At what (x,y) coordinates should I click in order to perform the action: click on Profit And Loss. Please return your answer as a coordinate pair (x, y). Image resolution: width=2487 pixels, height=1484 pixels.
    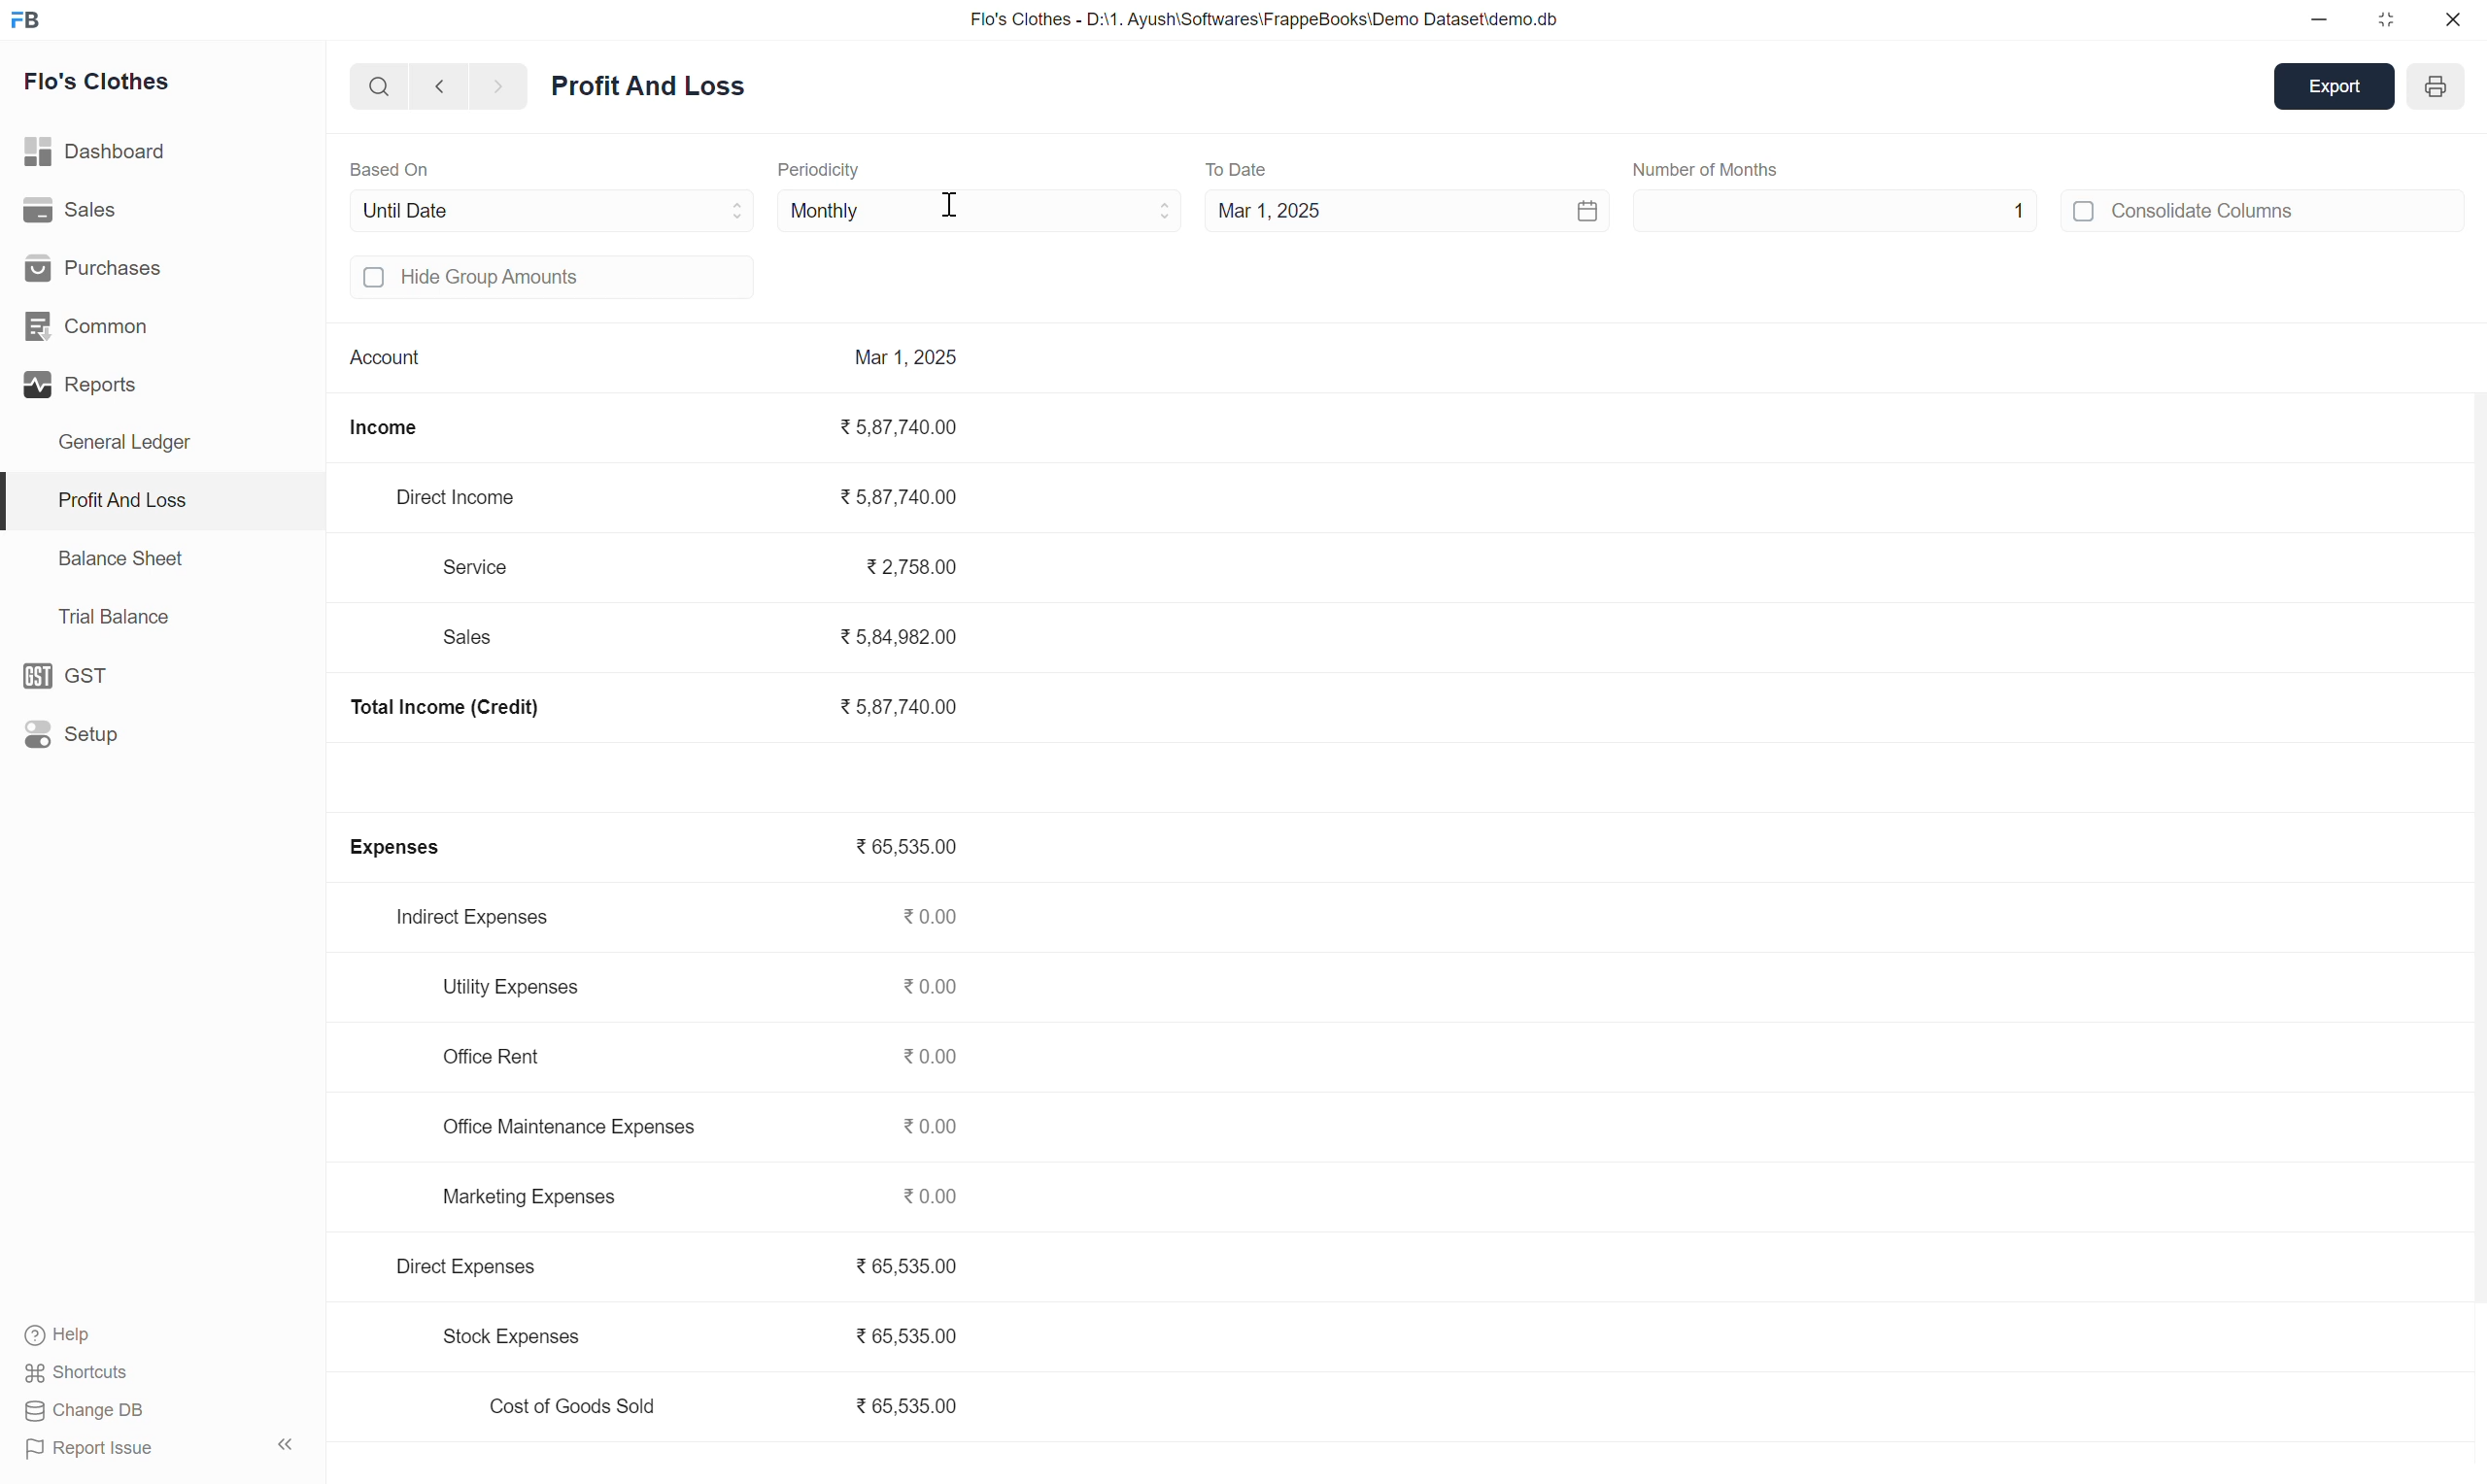
    Looking at the image, I should click on (113, 501).